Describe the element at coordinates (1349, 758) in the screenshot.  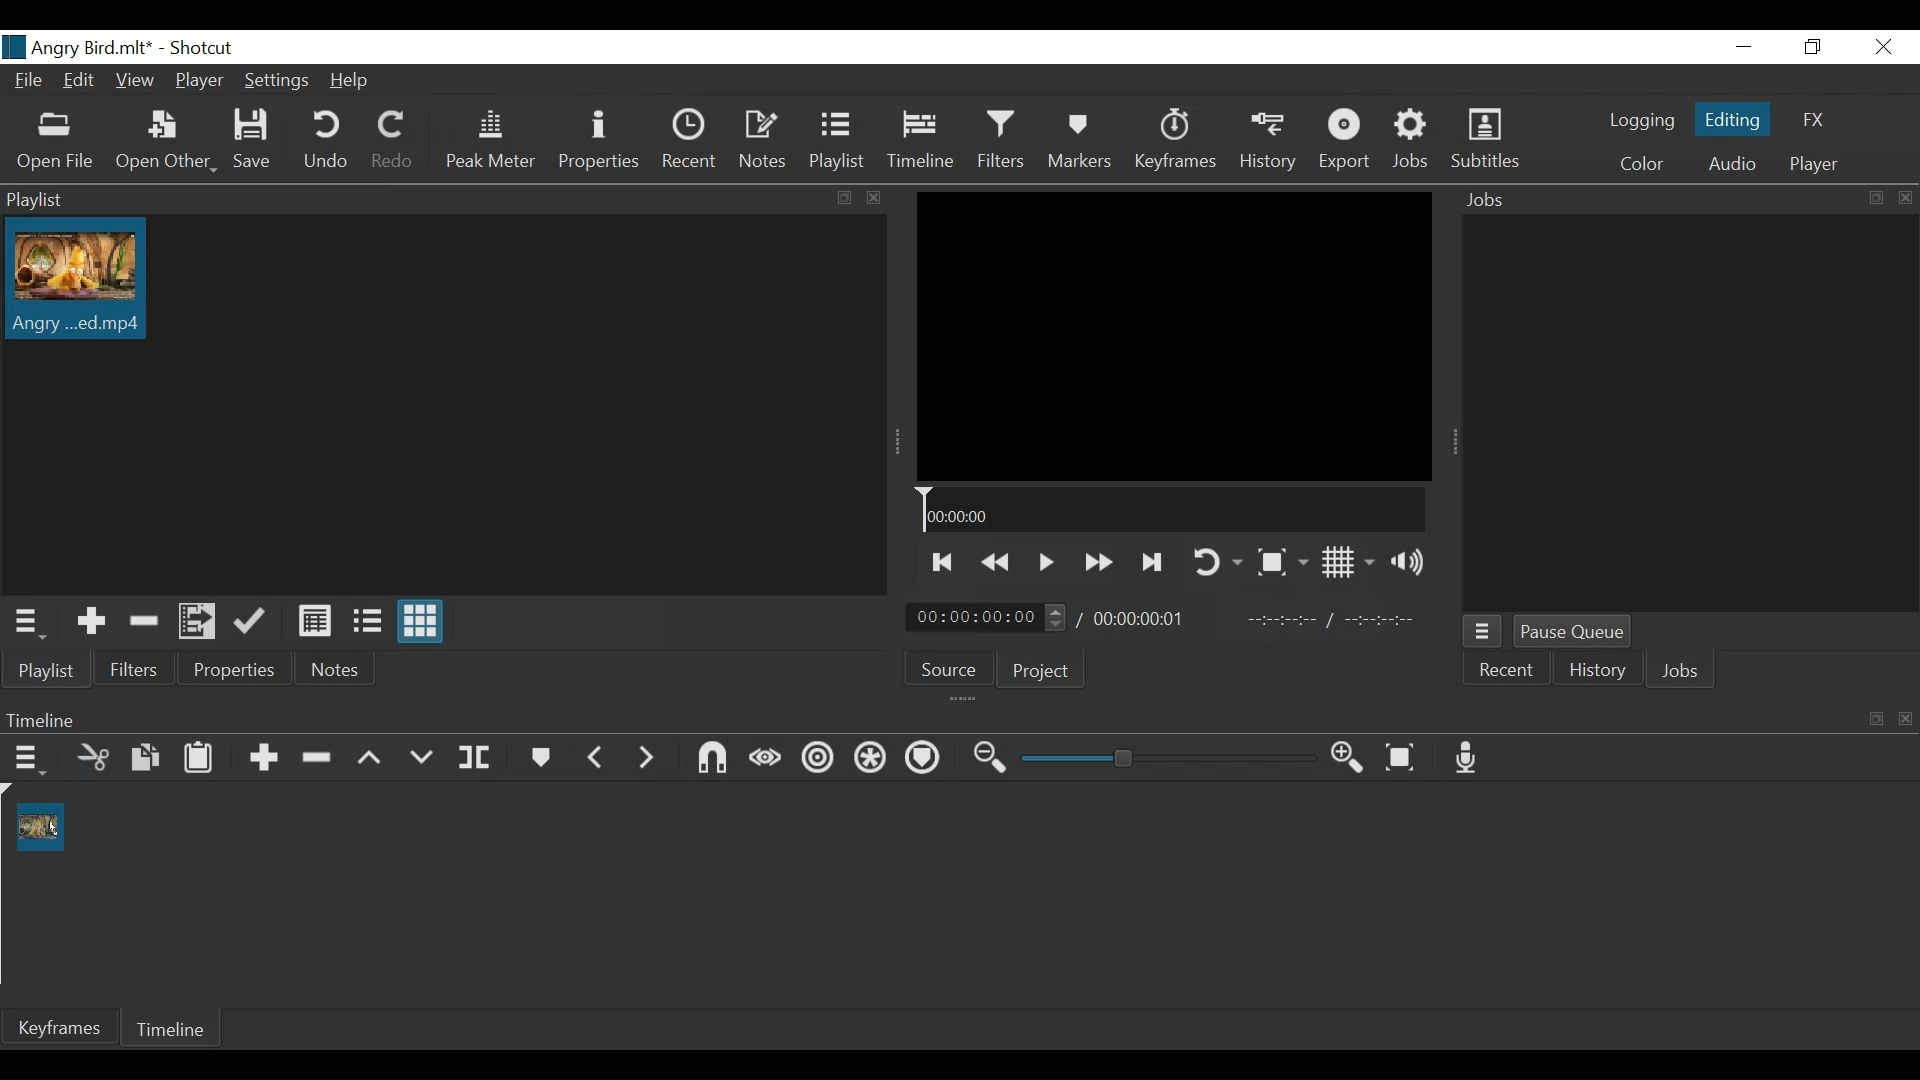
I see `zoom timeline out` at that location.